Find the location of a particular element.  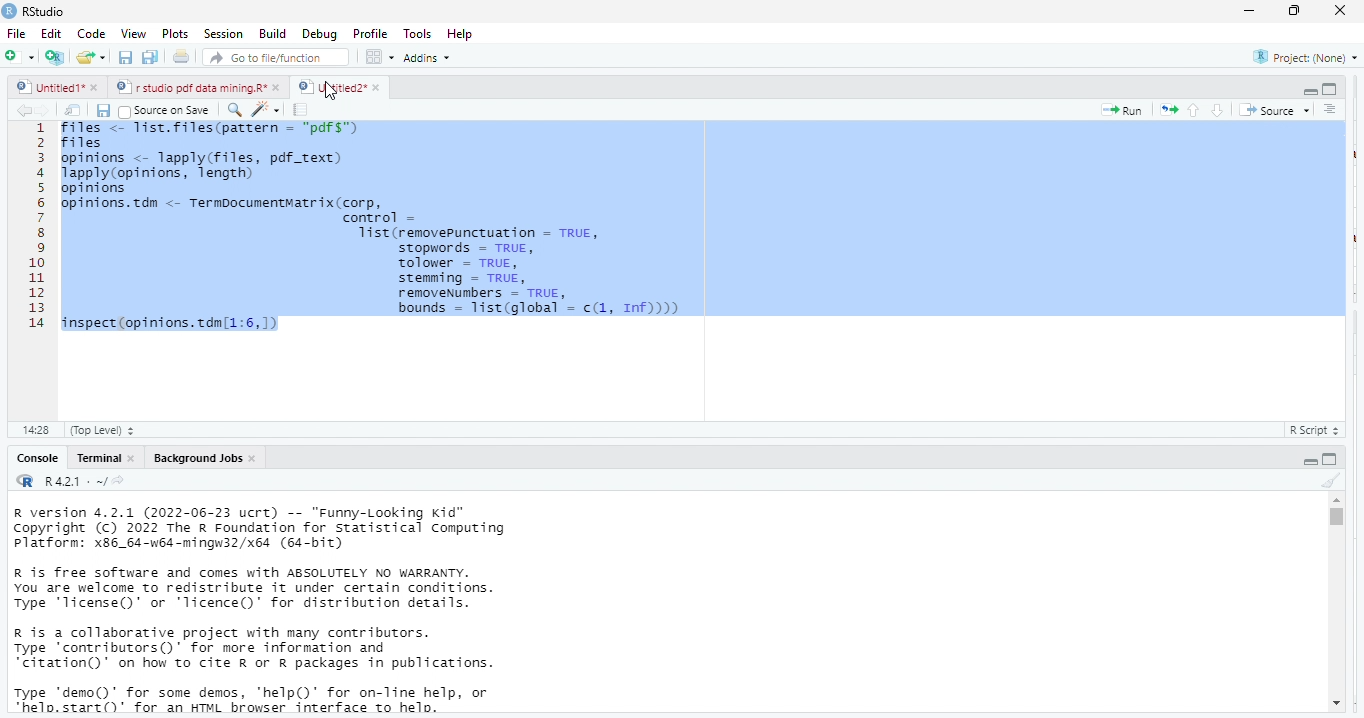

find /replace is located at coordinates (234, 109).